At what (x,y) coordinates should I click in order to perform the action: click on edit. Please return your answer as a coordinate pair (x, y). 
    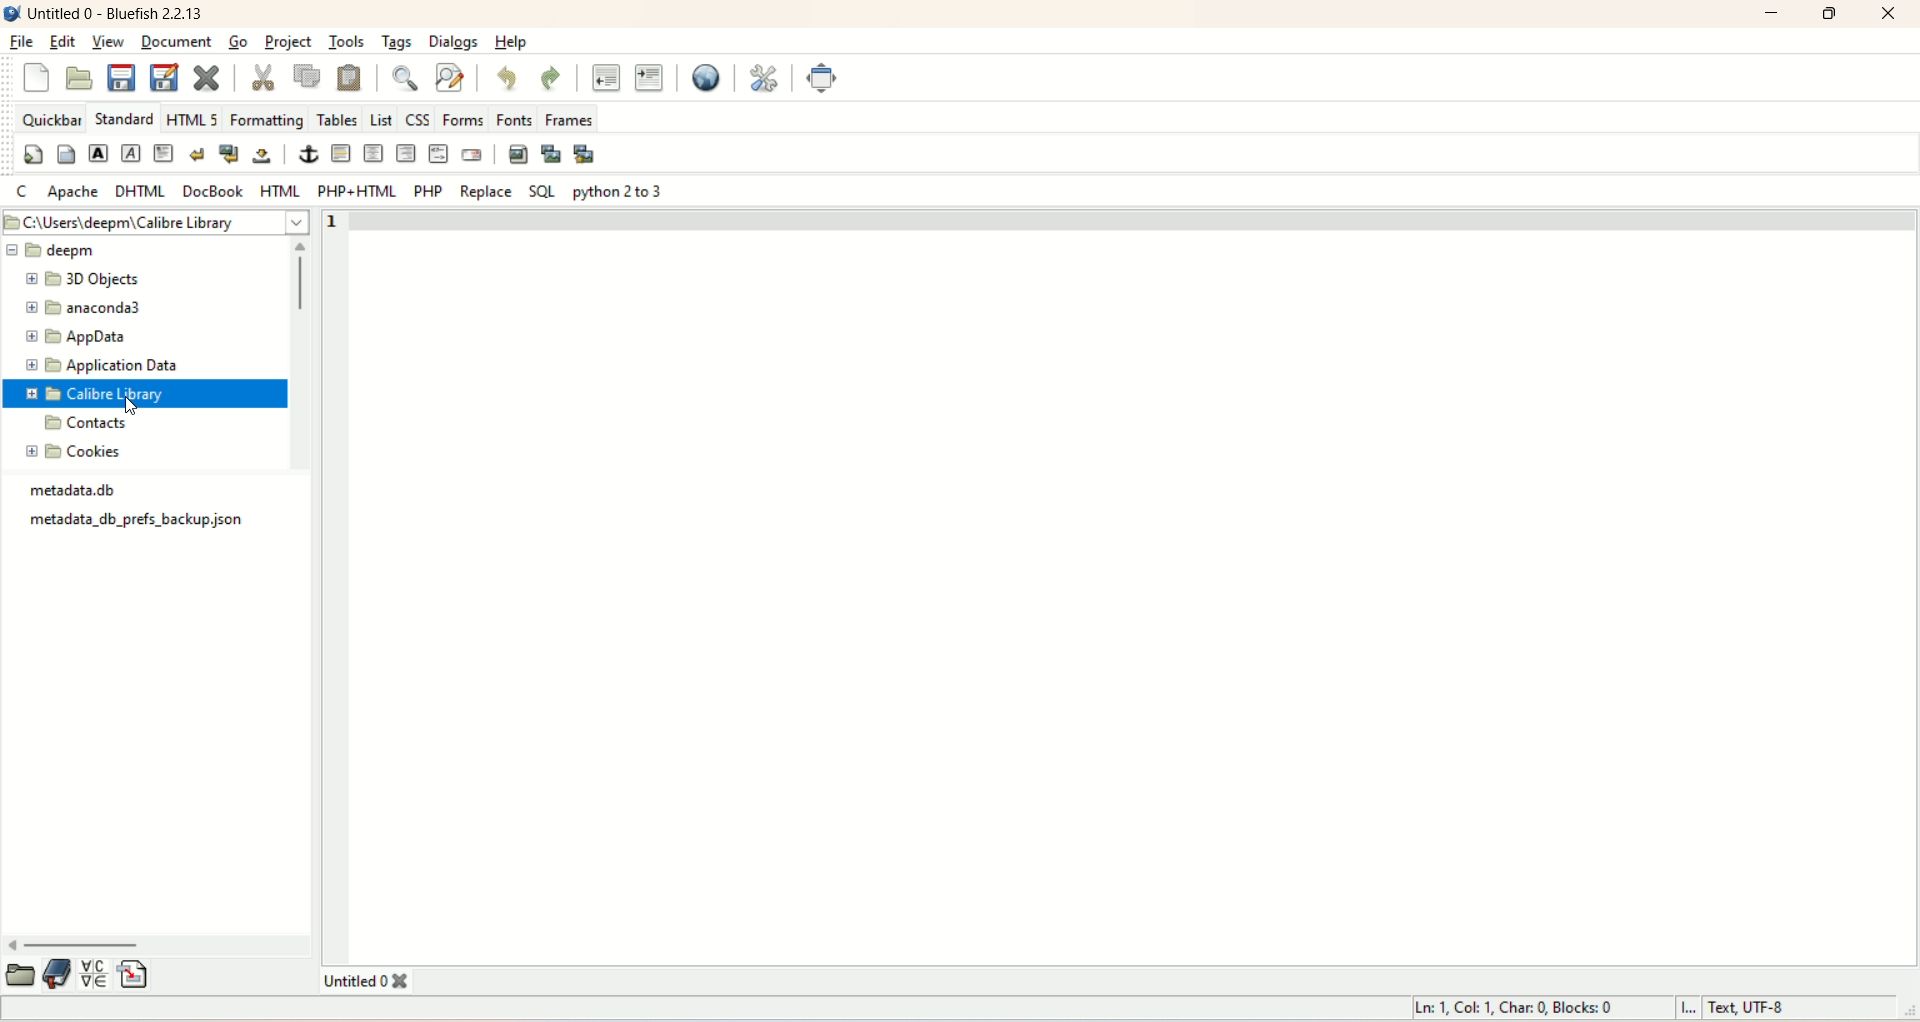
    Looking at the image, I should click on (61, 42).